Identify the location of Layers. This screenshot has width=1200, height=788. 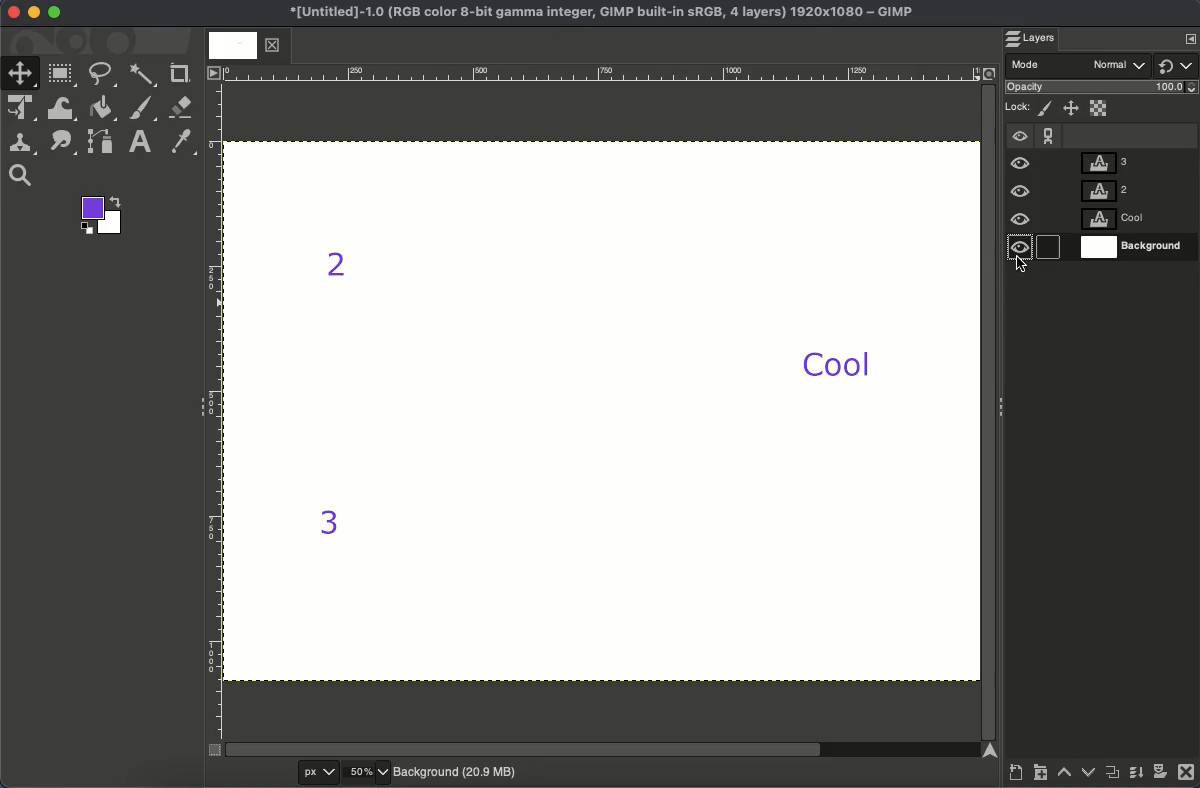
(1133, 205).